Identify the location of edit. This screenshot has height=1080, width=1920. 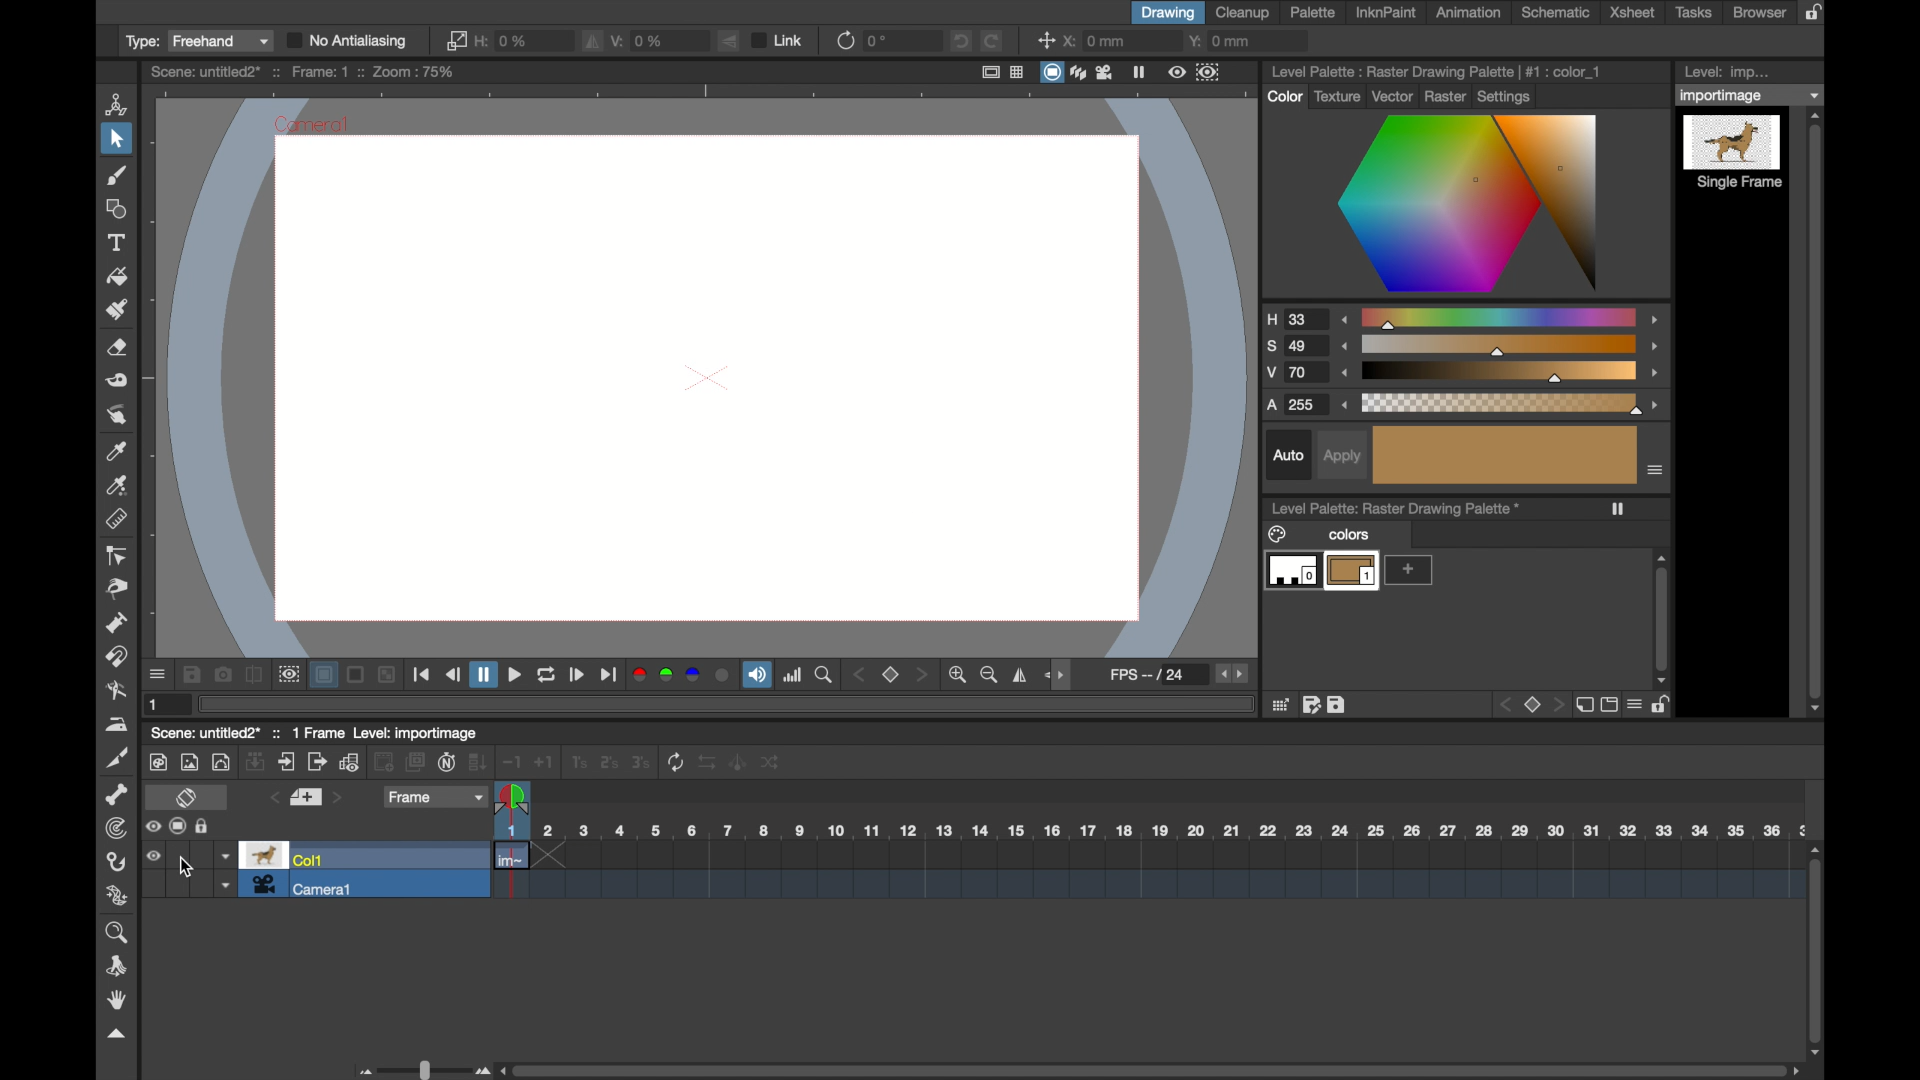
(1310, 704).